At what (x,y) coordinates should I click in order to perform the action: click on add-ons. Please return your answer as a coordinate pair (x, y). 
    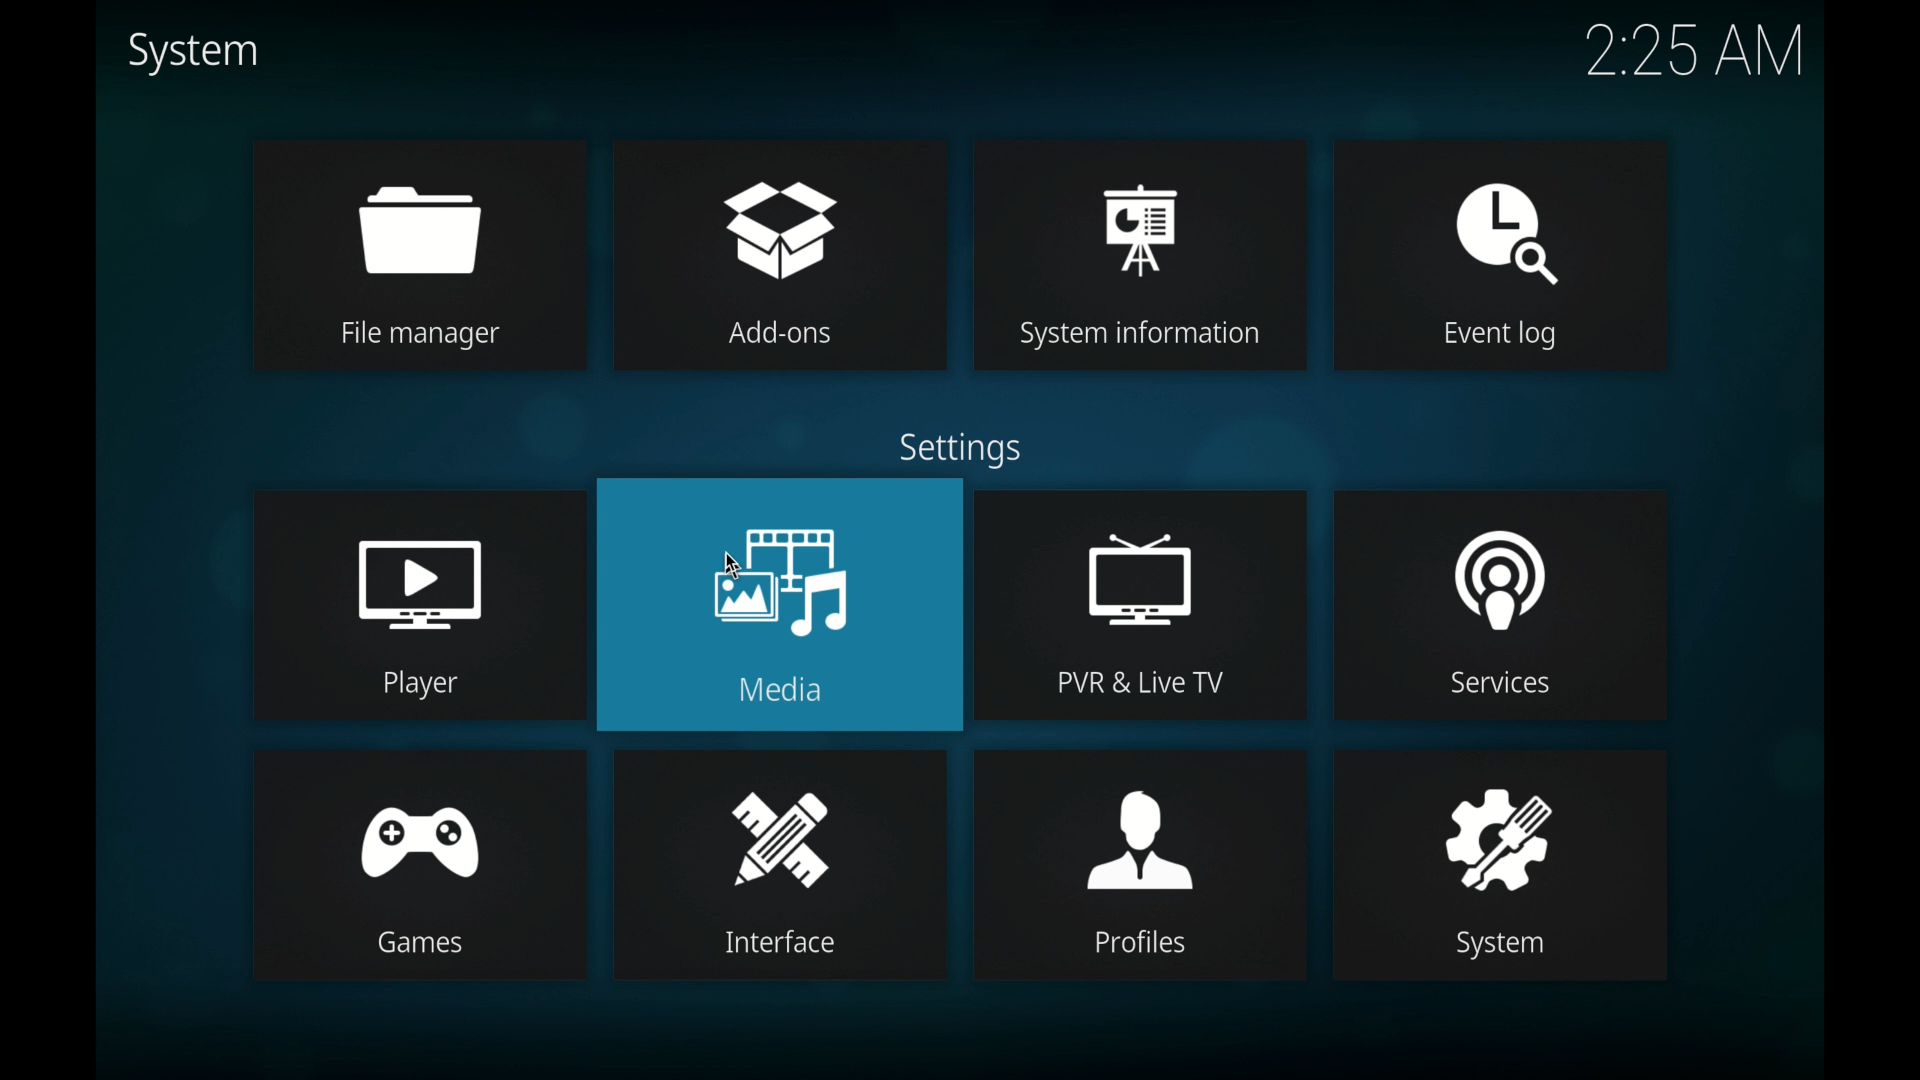
    Looking at the image, I should click on (779, 215).